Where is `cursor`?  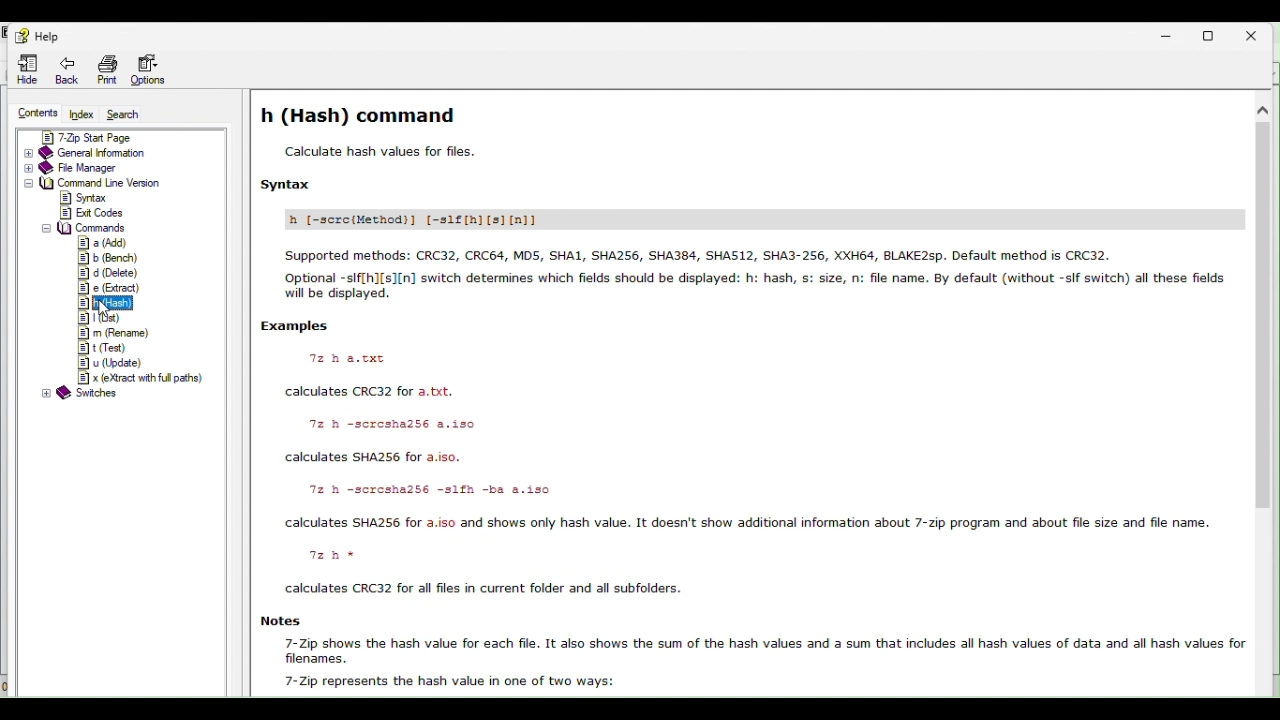 cursor is located at coordinates (104, 309).